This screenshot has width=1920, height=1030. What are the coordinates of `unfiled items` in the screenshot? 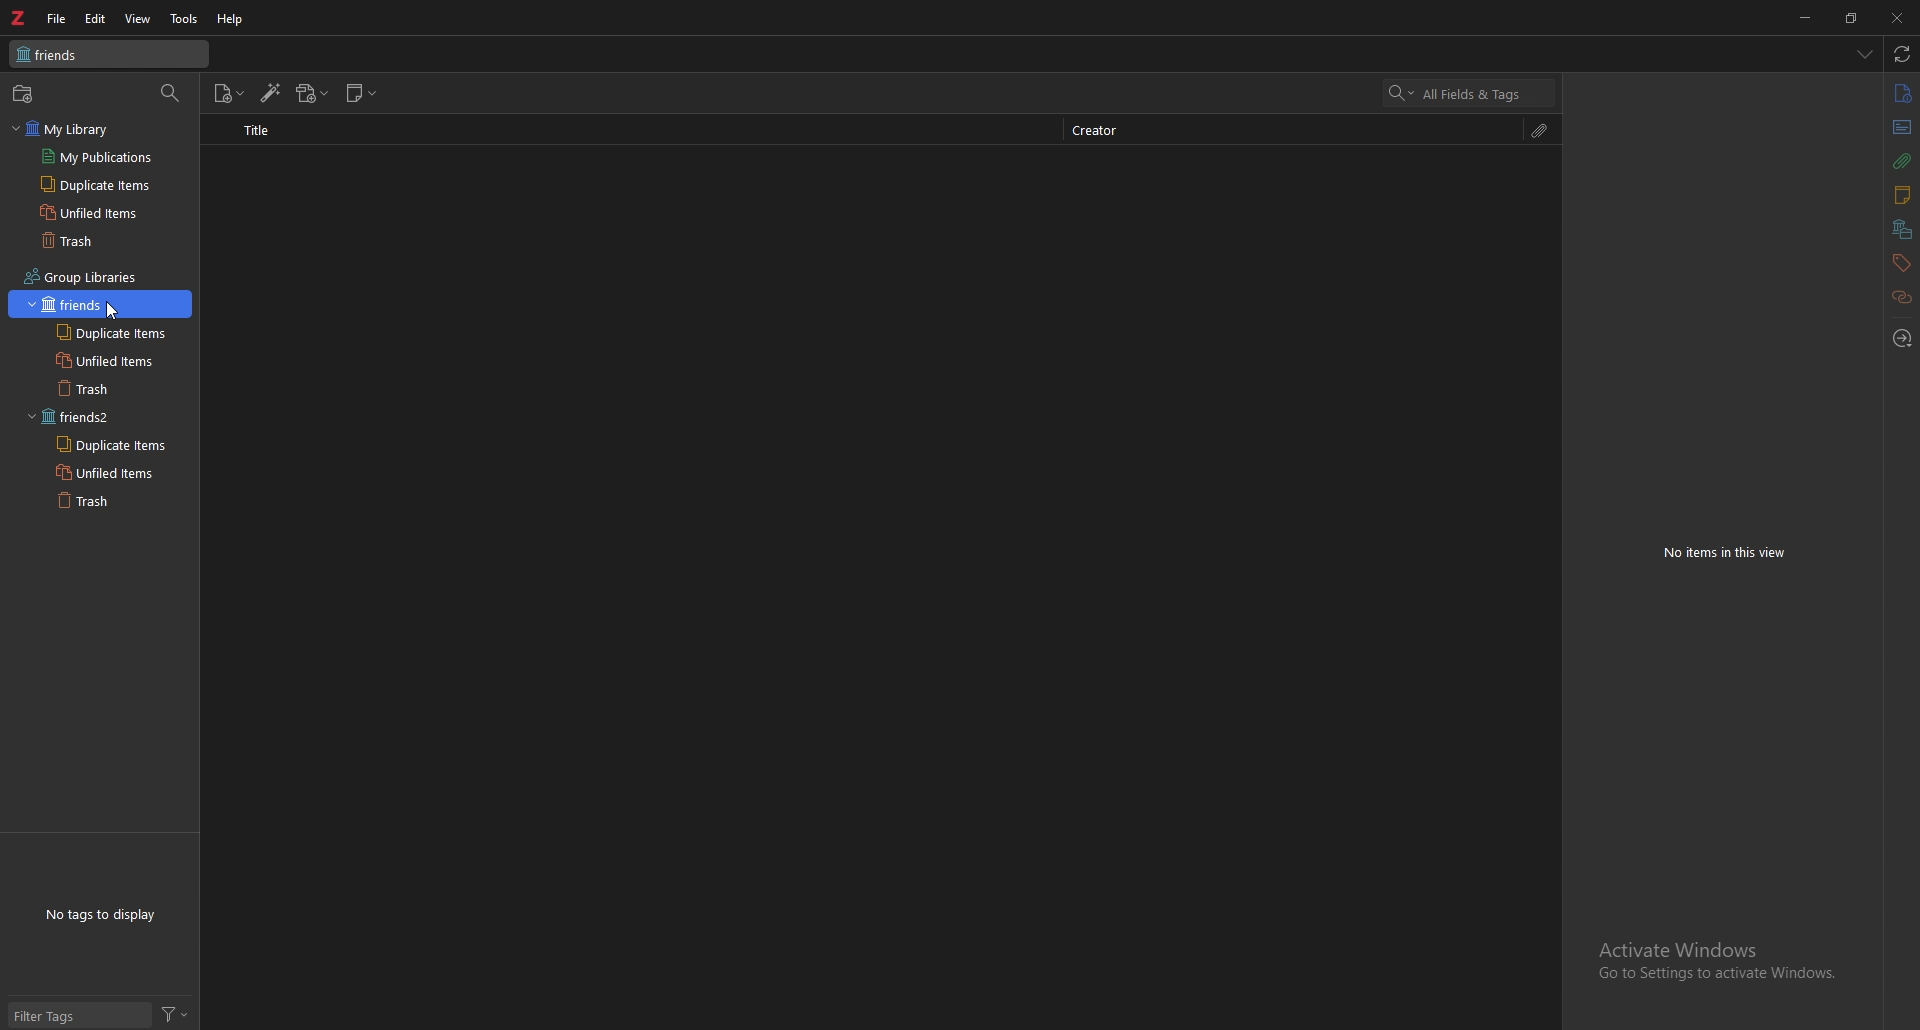 It's located at (114, 473).